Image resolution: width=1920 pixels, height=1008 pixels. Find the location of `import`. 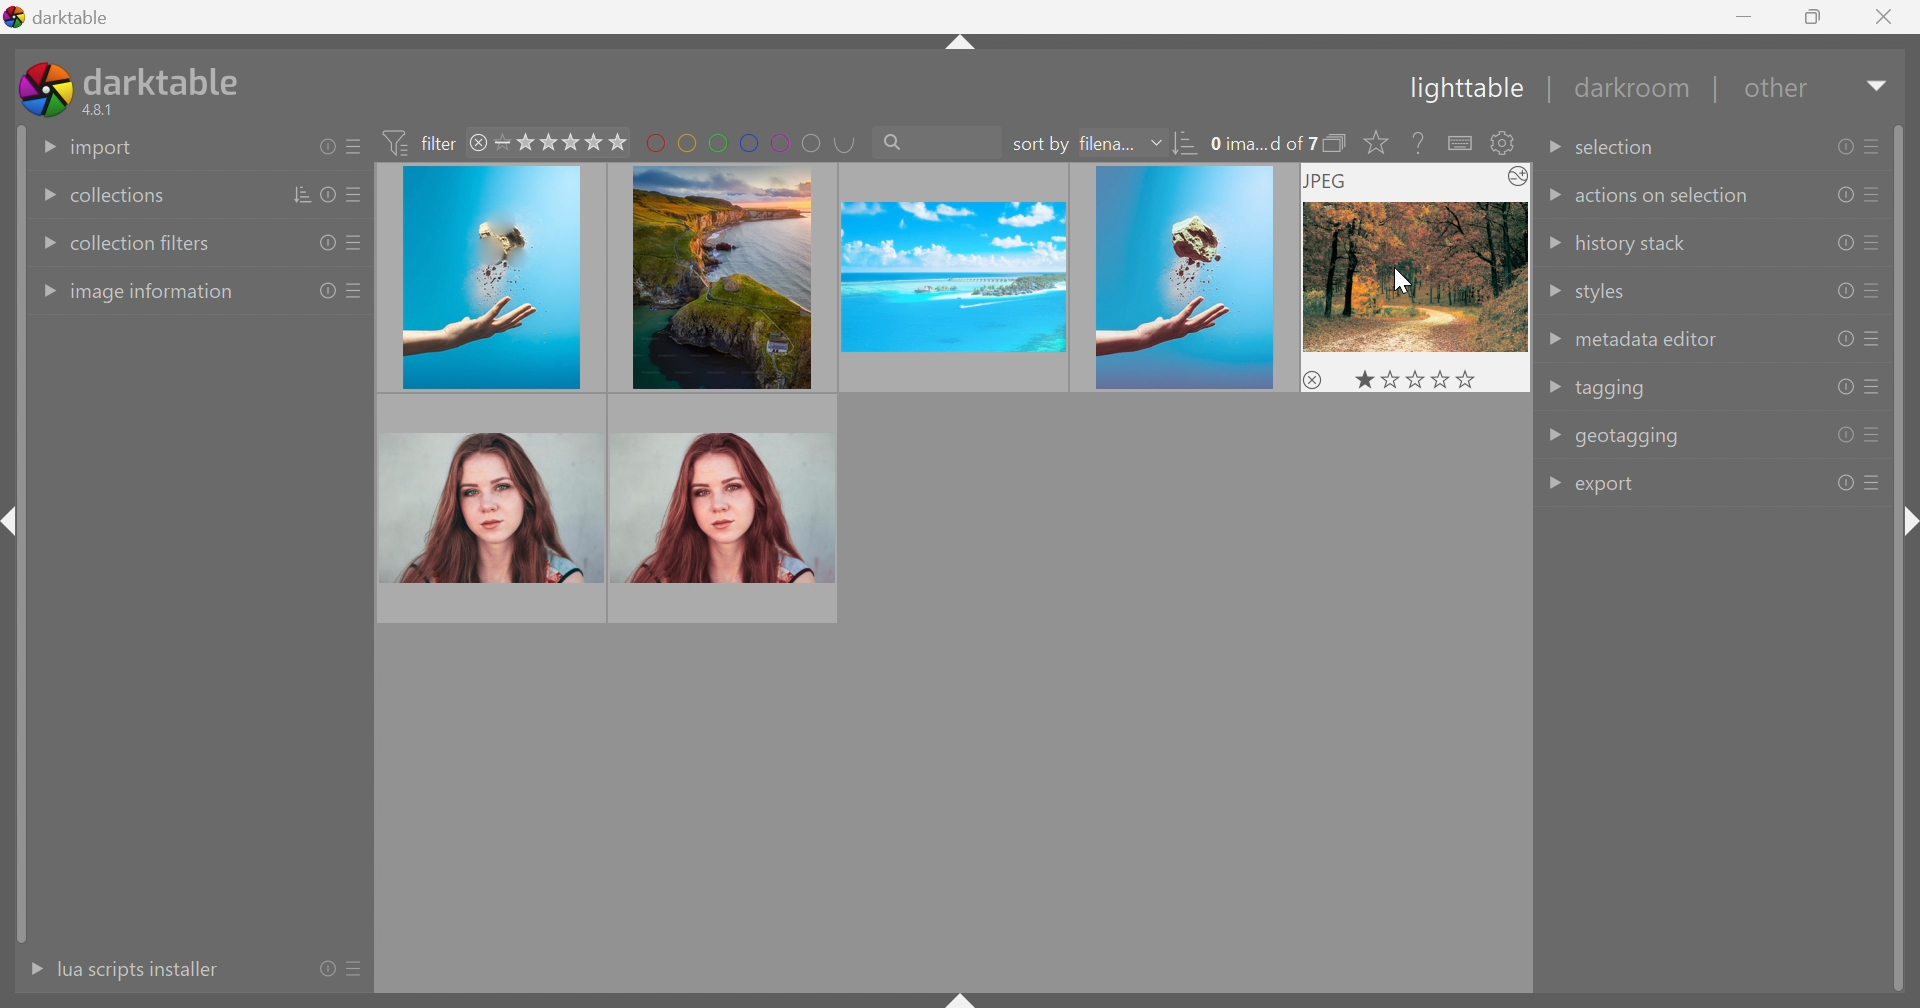

import is located at coordinates (103, 149).